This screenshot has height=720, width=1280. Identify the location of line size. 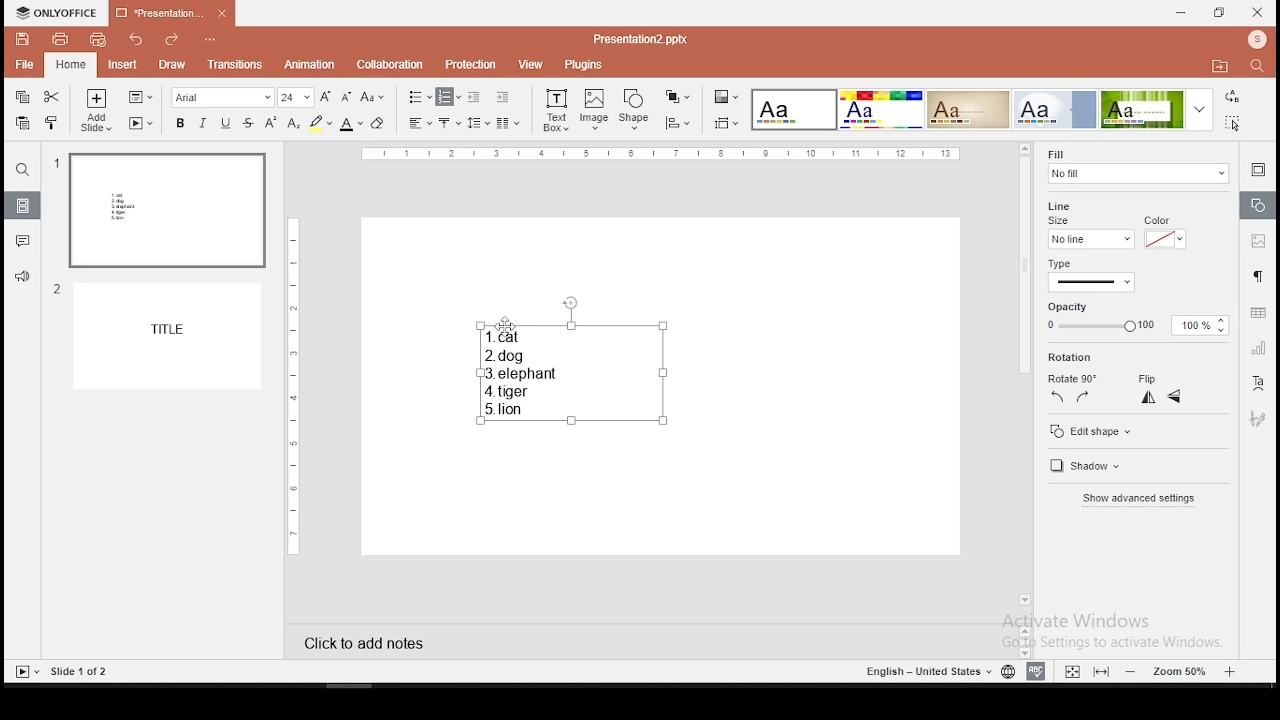
(1089, 239).